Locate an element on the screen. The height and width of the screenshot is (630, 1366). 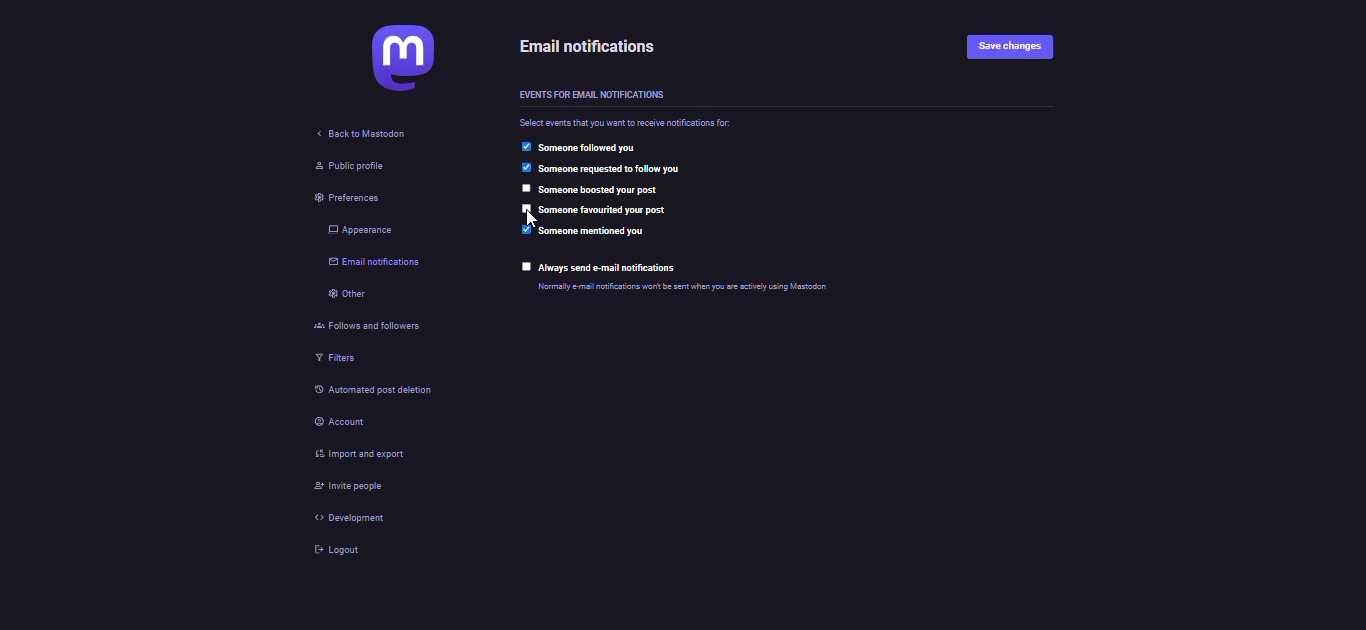
follows and followers is located at coordinates (365, 325).